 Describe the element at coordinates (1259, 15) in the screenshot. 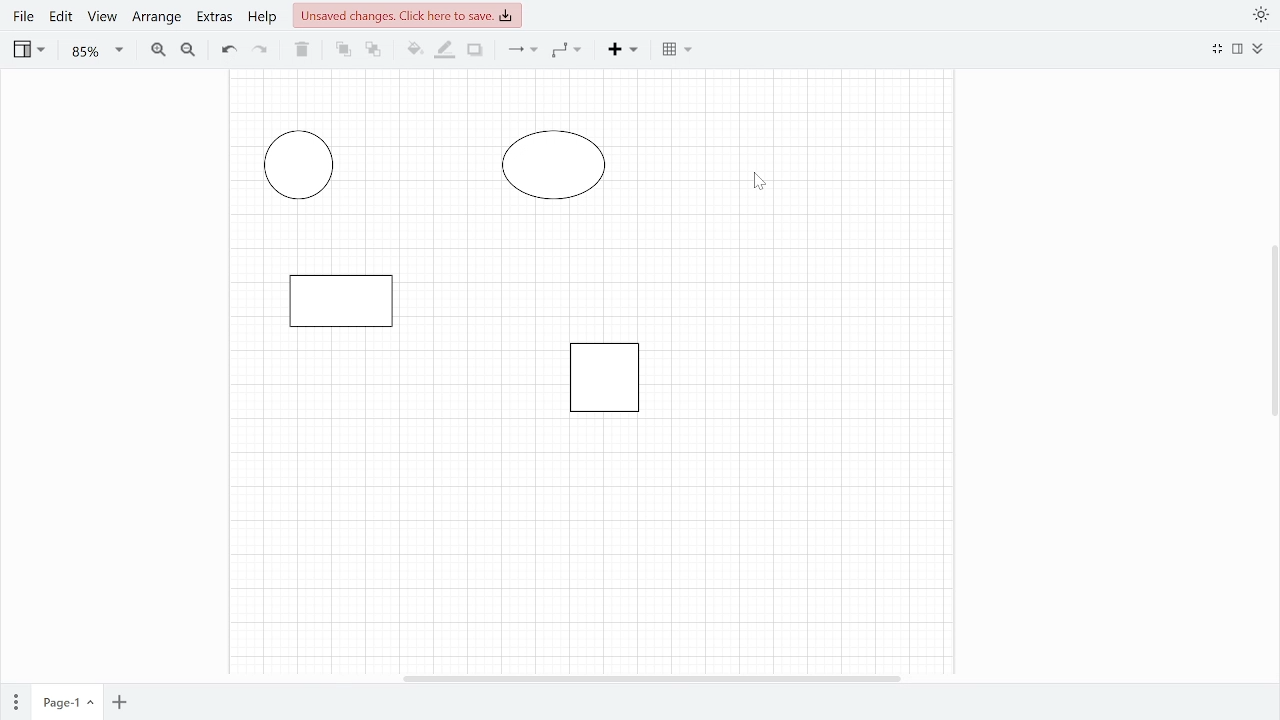

I see `Appearance` at that location.